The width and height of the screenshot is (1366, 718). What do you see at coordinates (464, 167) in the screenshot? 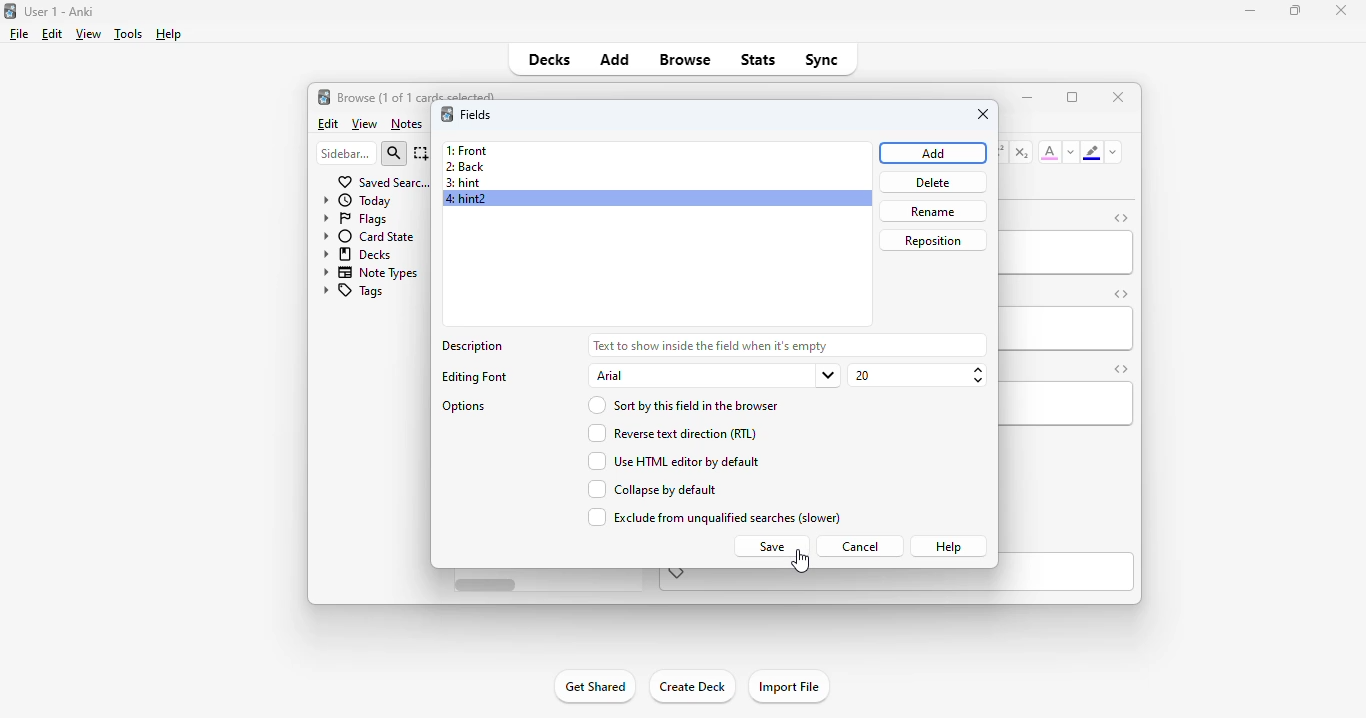
I see `2: back` at bounding box center [464, 167].